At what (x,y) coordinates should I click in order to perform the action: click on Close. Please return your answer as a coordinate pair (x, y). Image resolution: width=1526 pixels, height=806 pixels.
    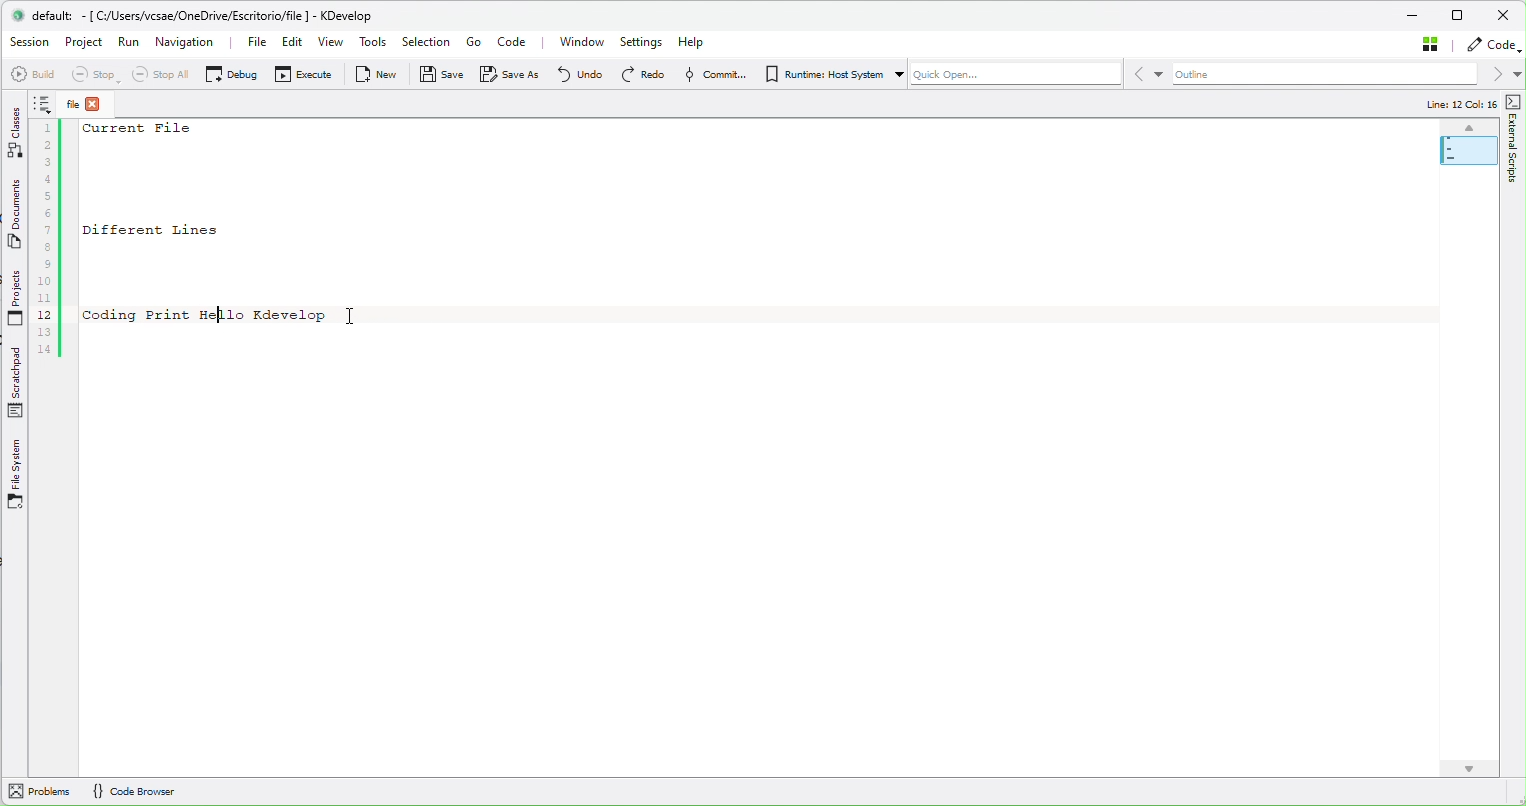
    Looking at the image, I should click on (1505, 16).